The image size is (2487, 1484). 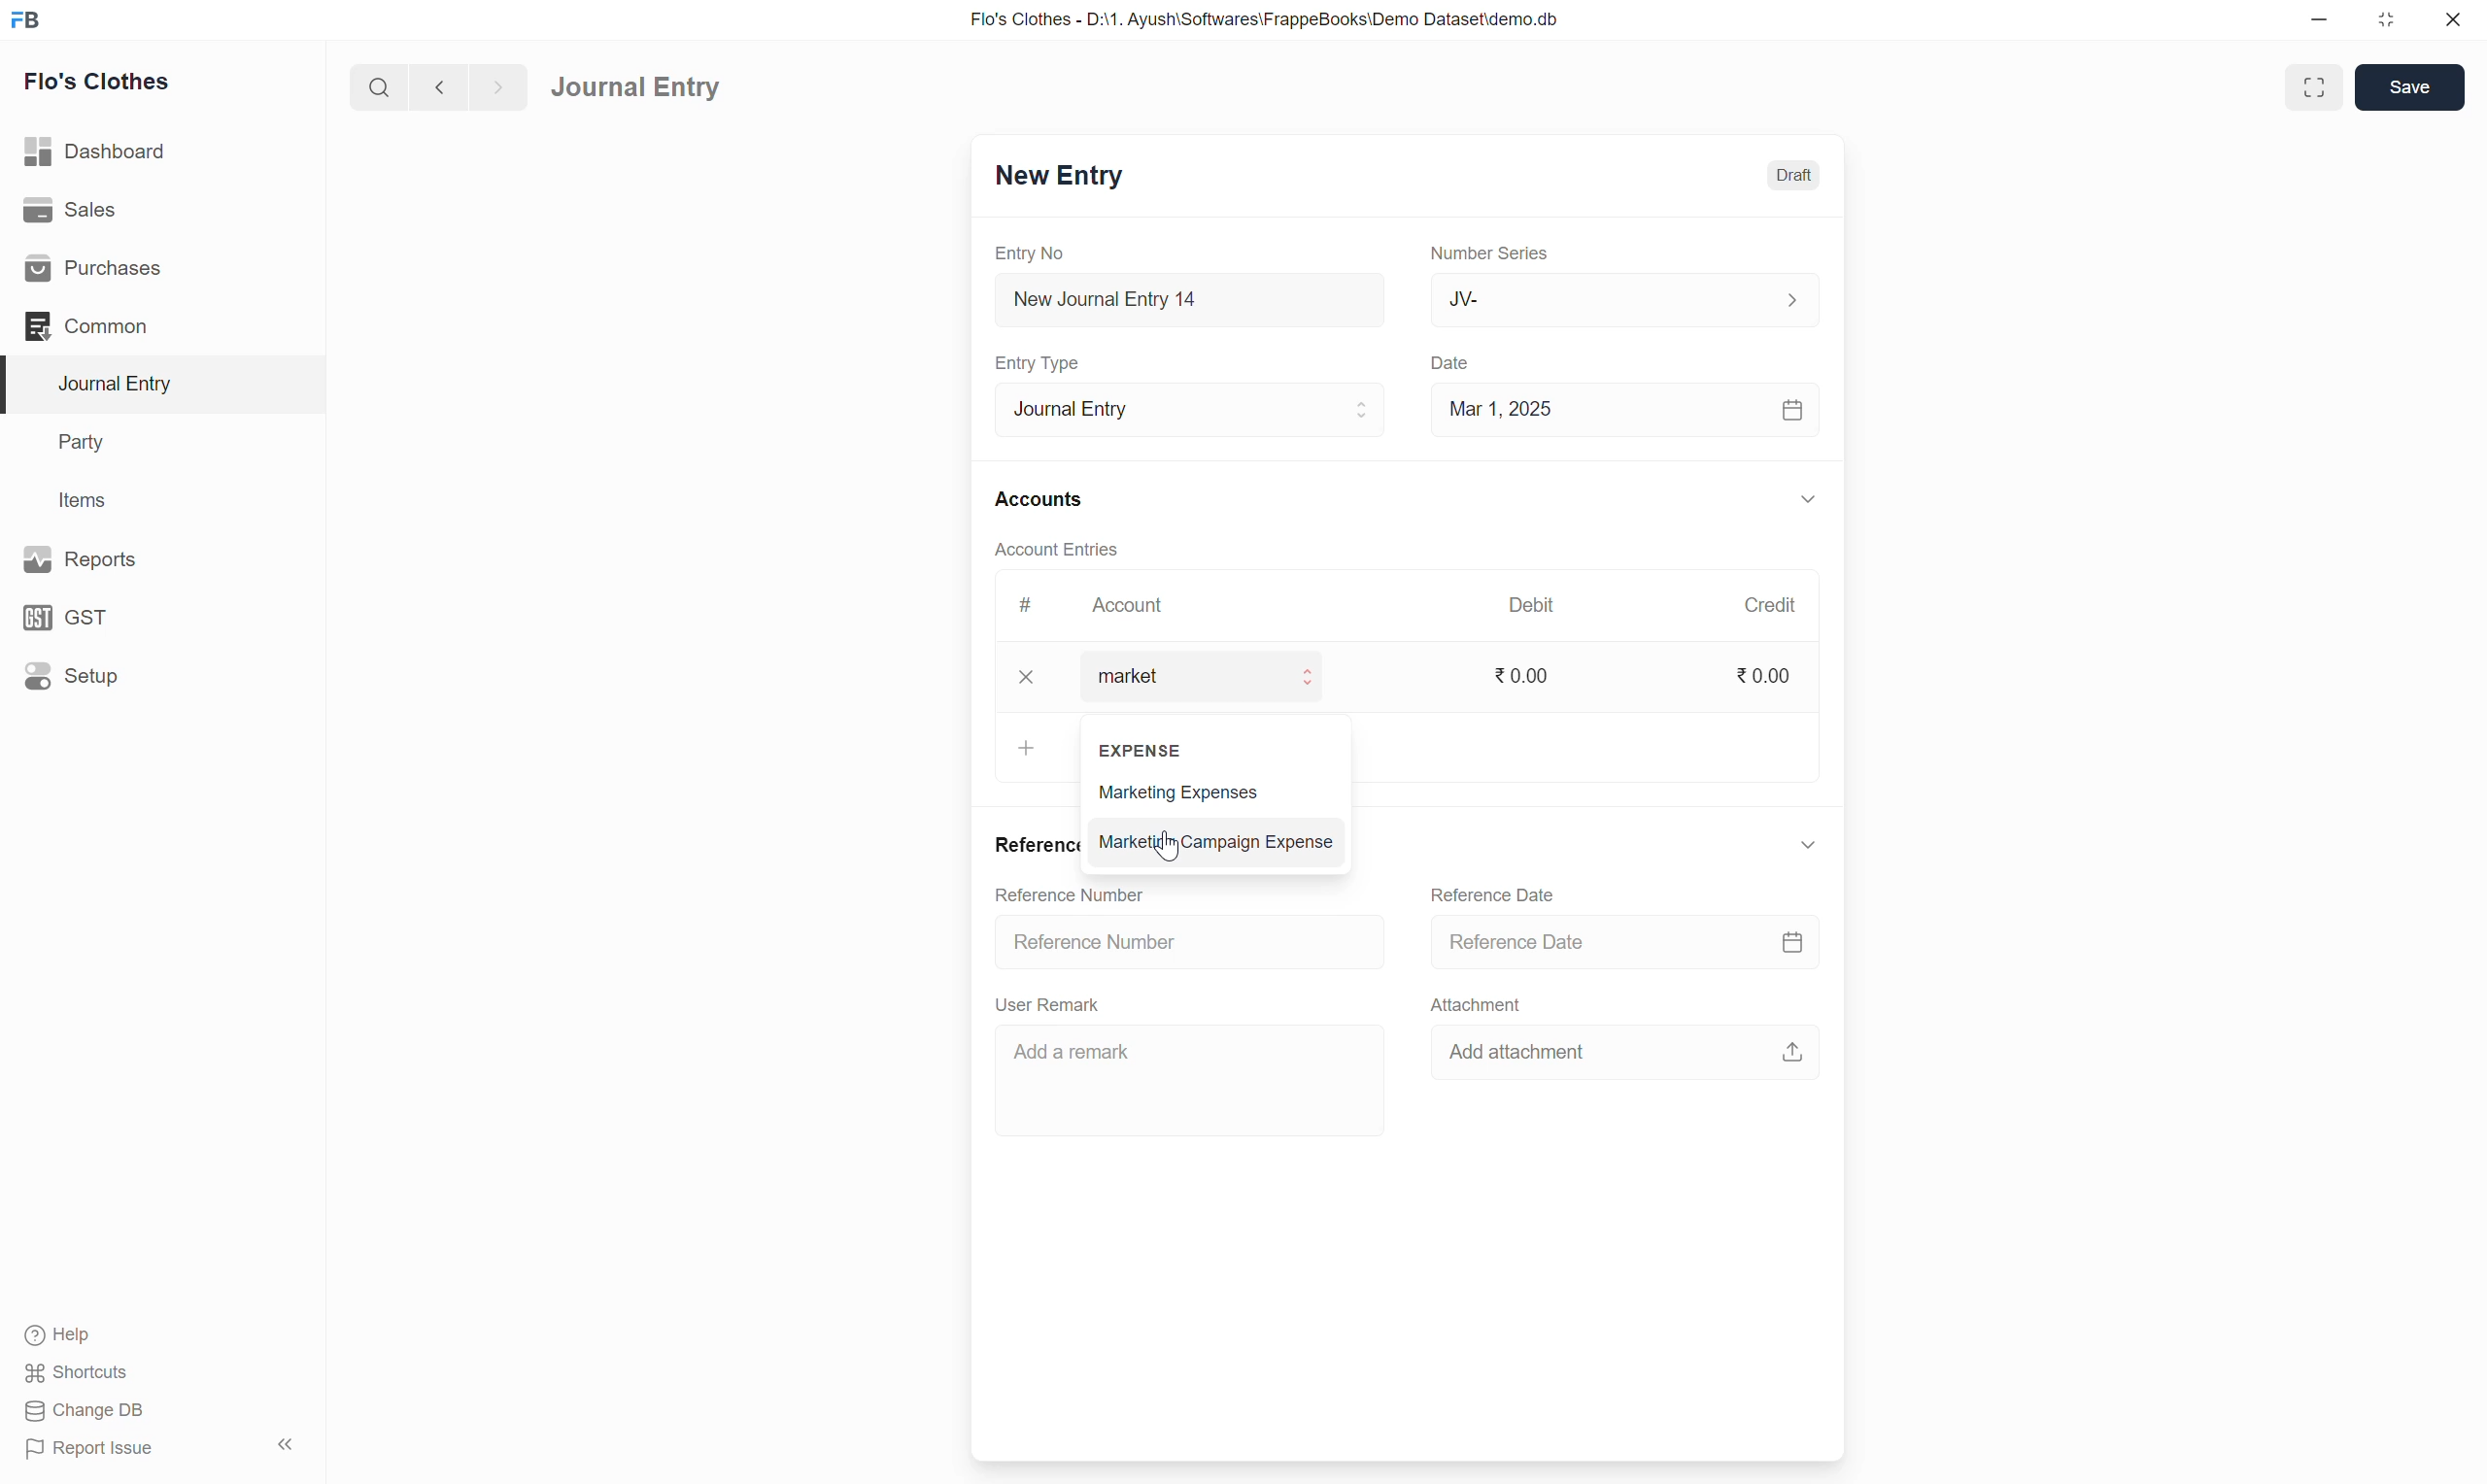 I want to click on resize, so click(x=2383, y=20).